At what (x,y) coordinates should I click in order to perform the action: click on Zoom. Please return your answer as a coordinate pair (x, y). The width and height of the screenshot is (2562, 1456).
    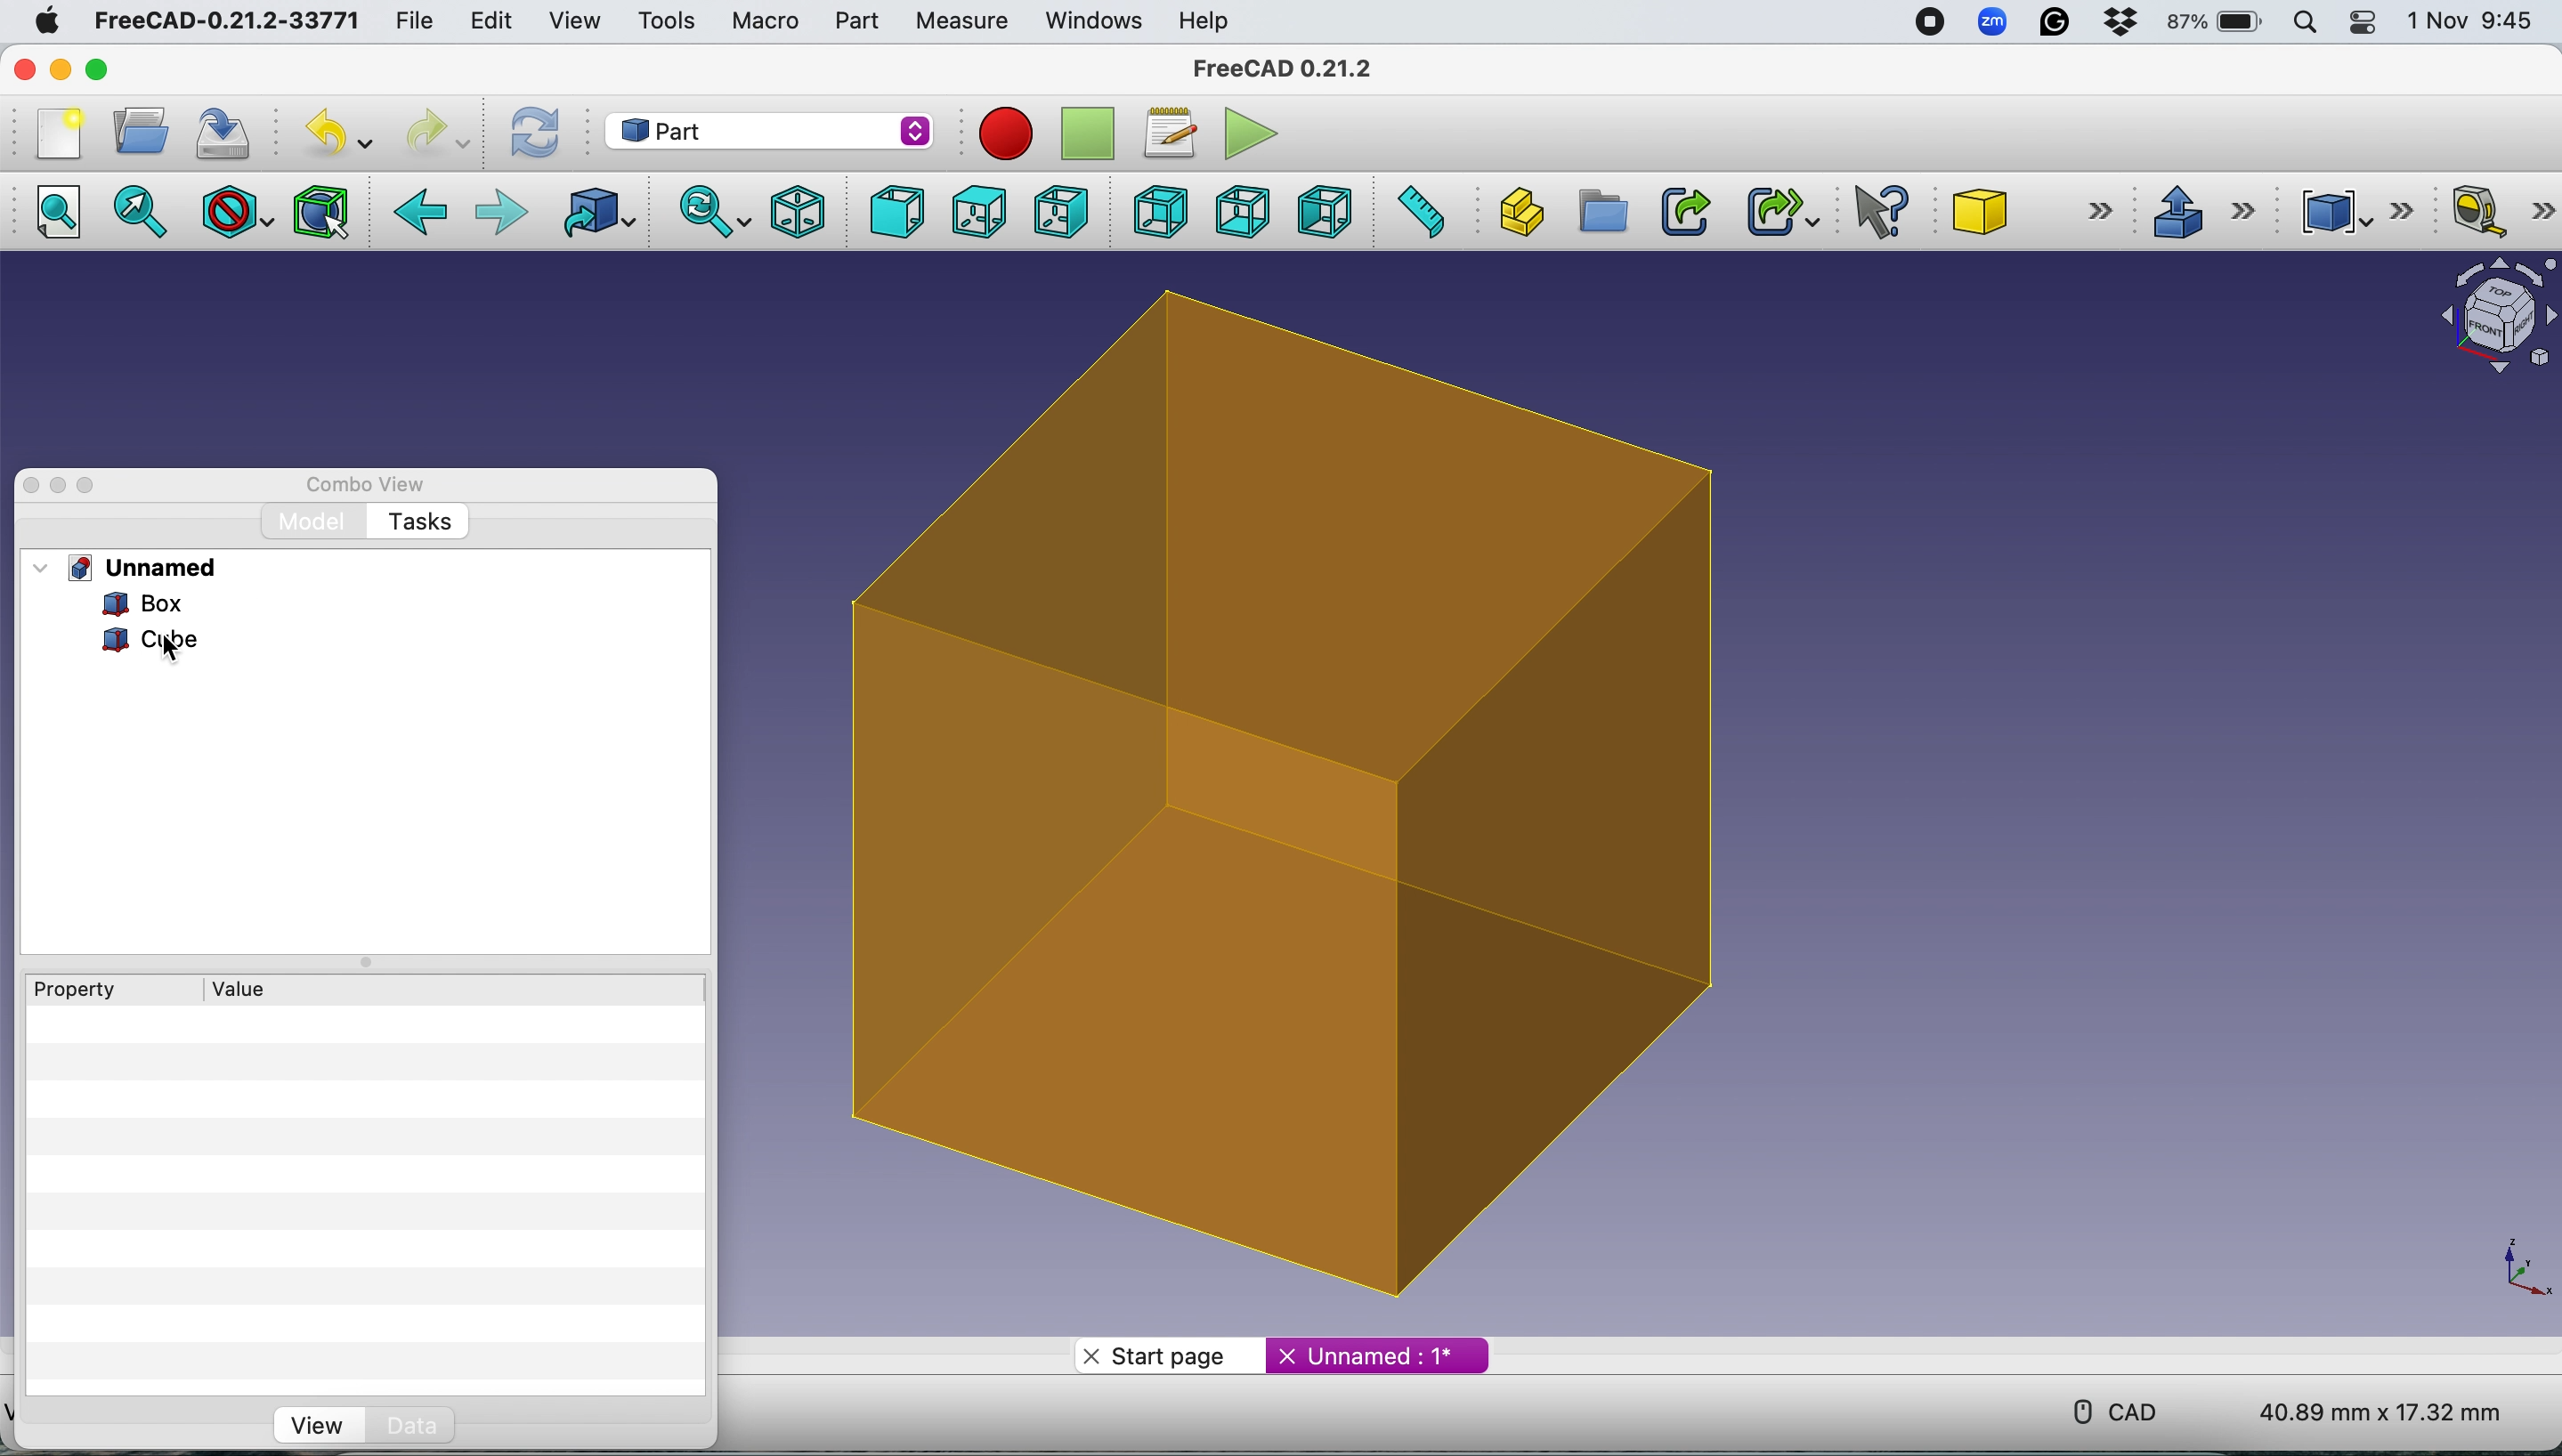
    Looking at the image, I should click on (1994, 25).